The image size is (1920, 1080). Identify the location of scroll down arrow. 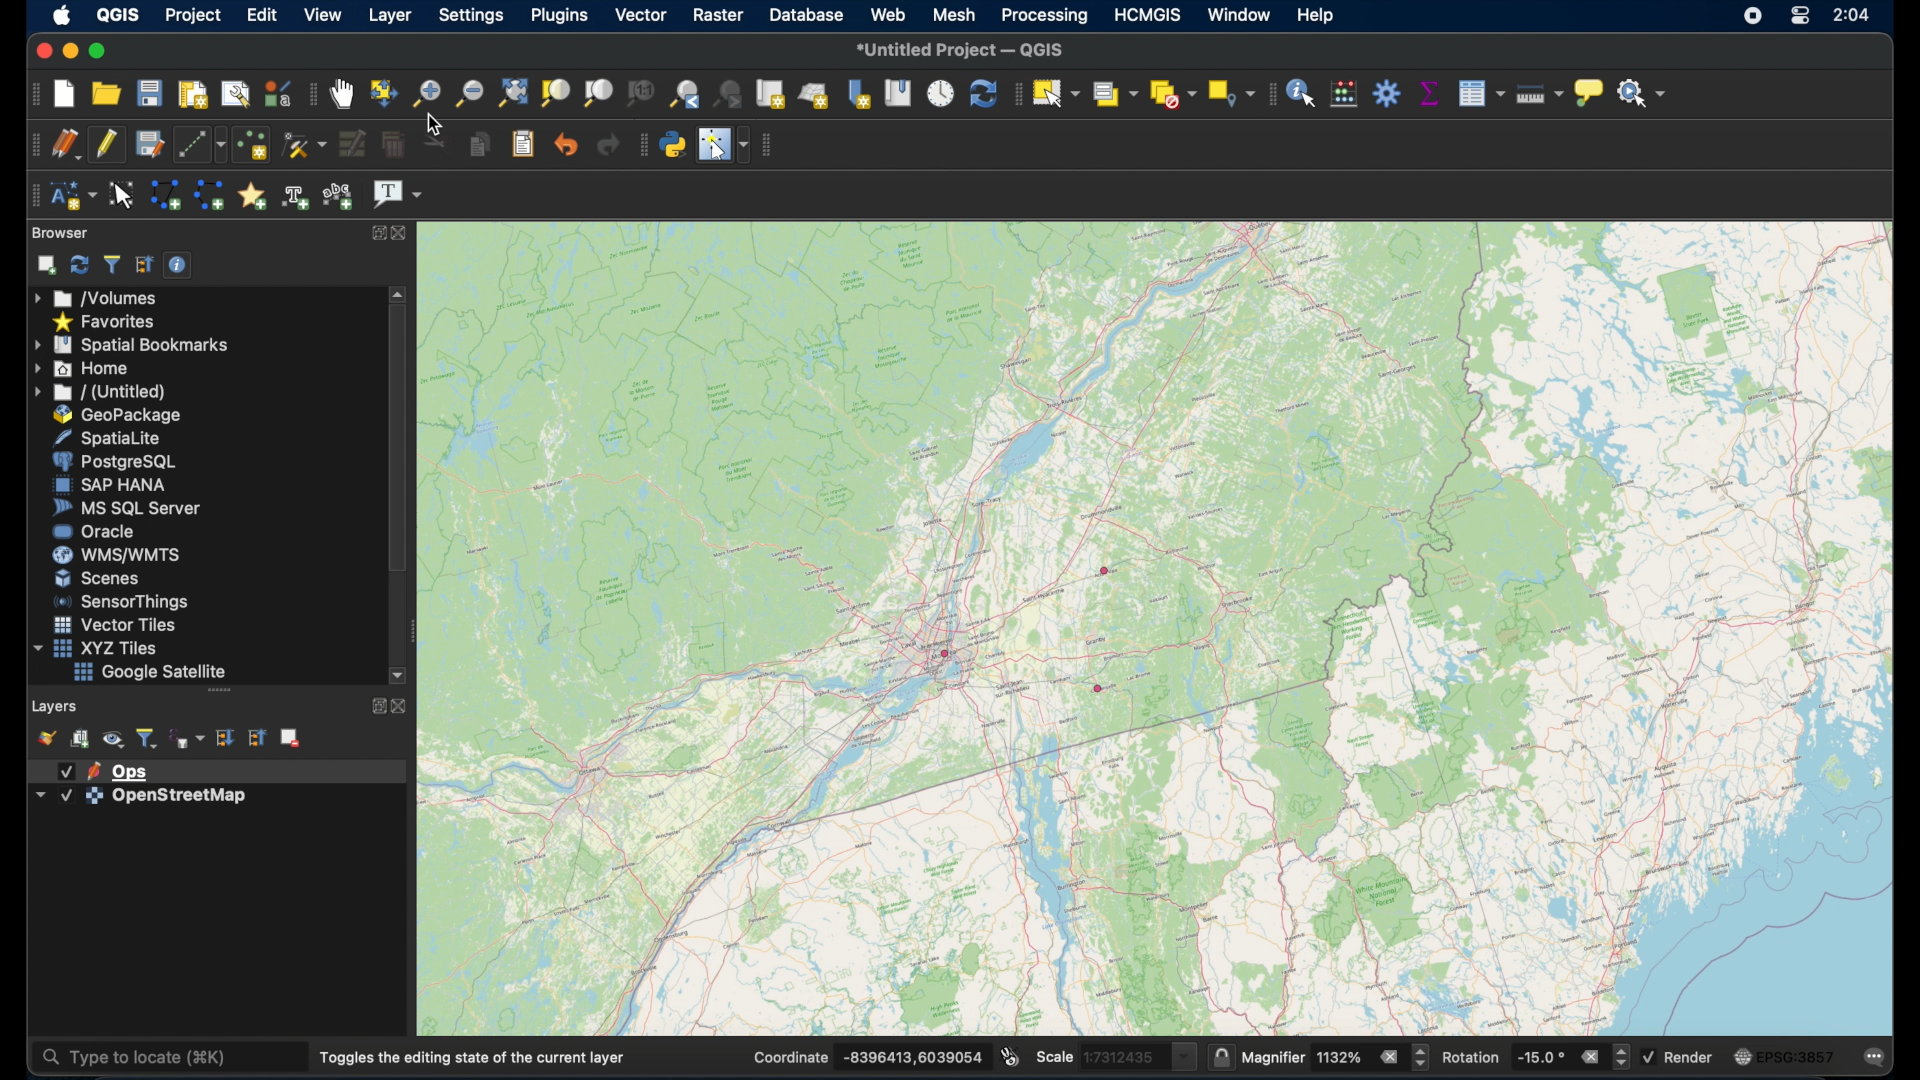
(404, 675).